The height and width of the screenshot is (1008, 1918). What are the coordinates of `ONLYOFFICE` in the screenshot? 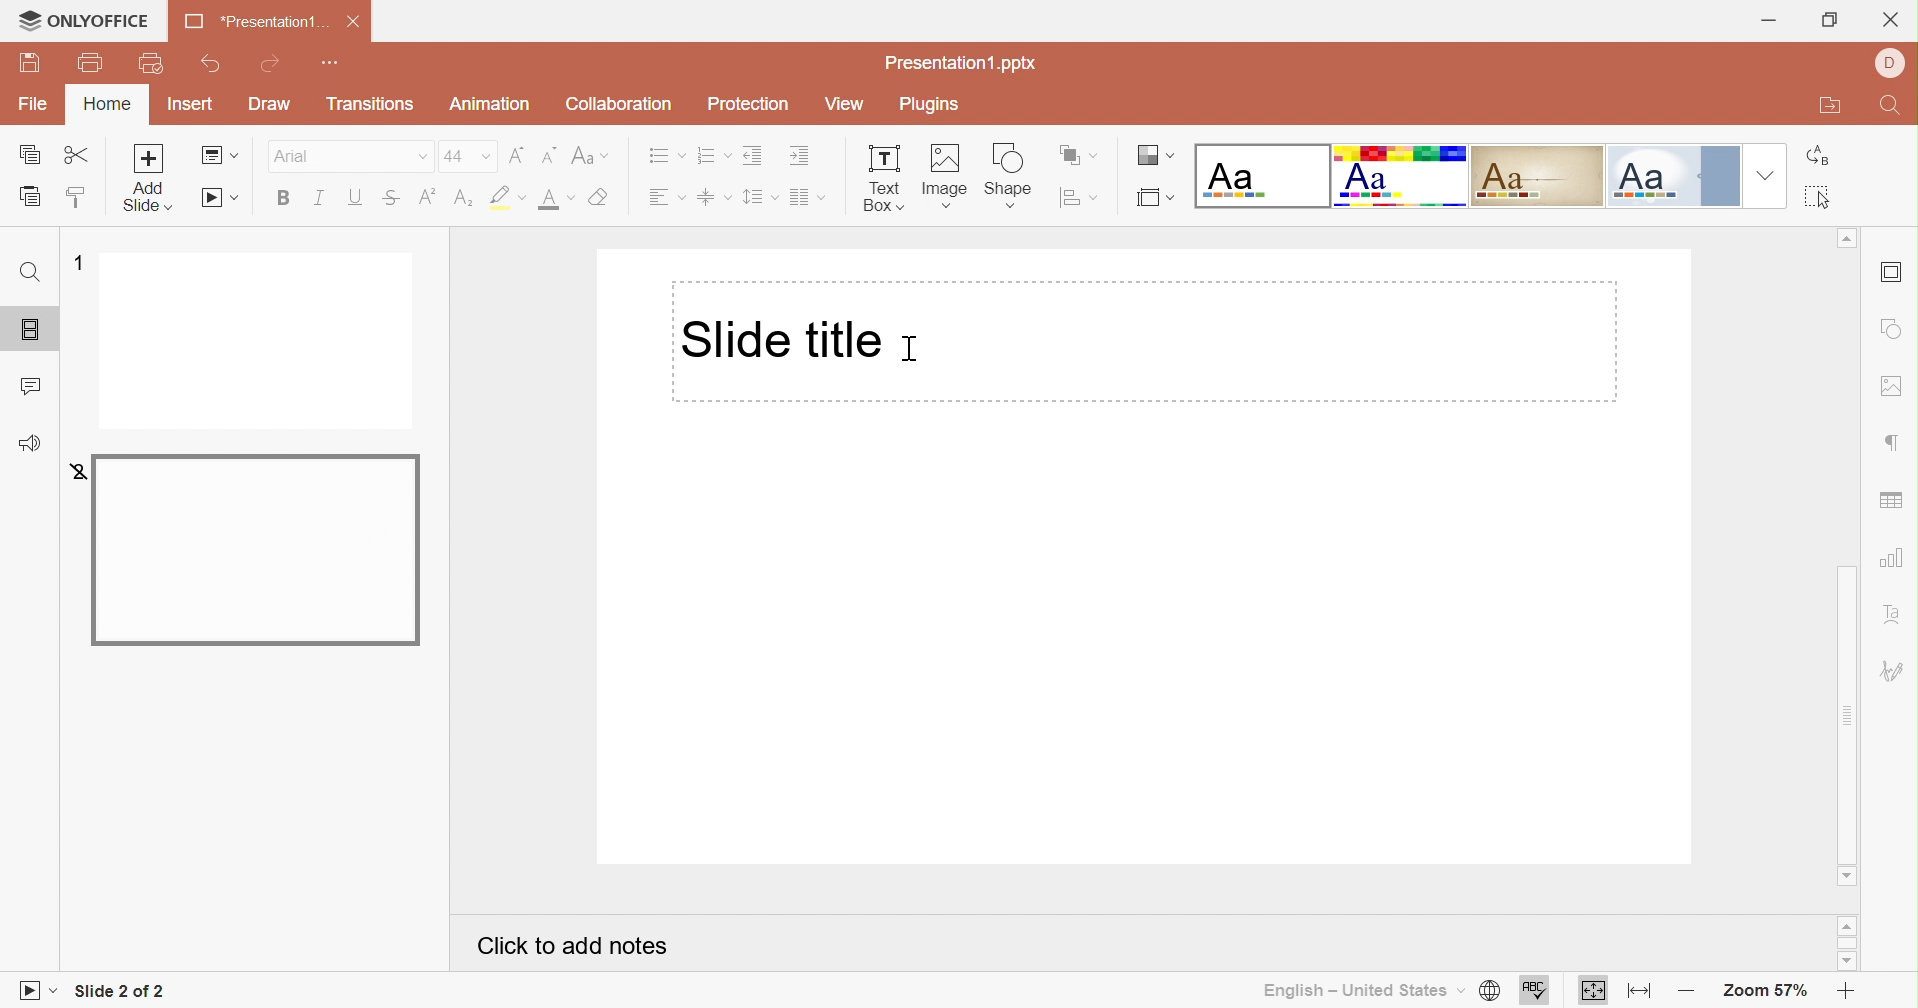 It's located at (84, 20).